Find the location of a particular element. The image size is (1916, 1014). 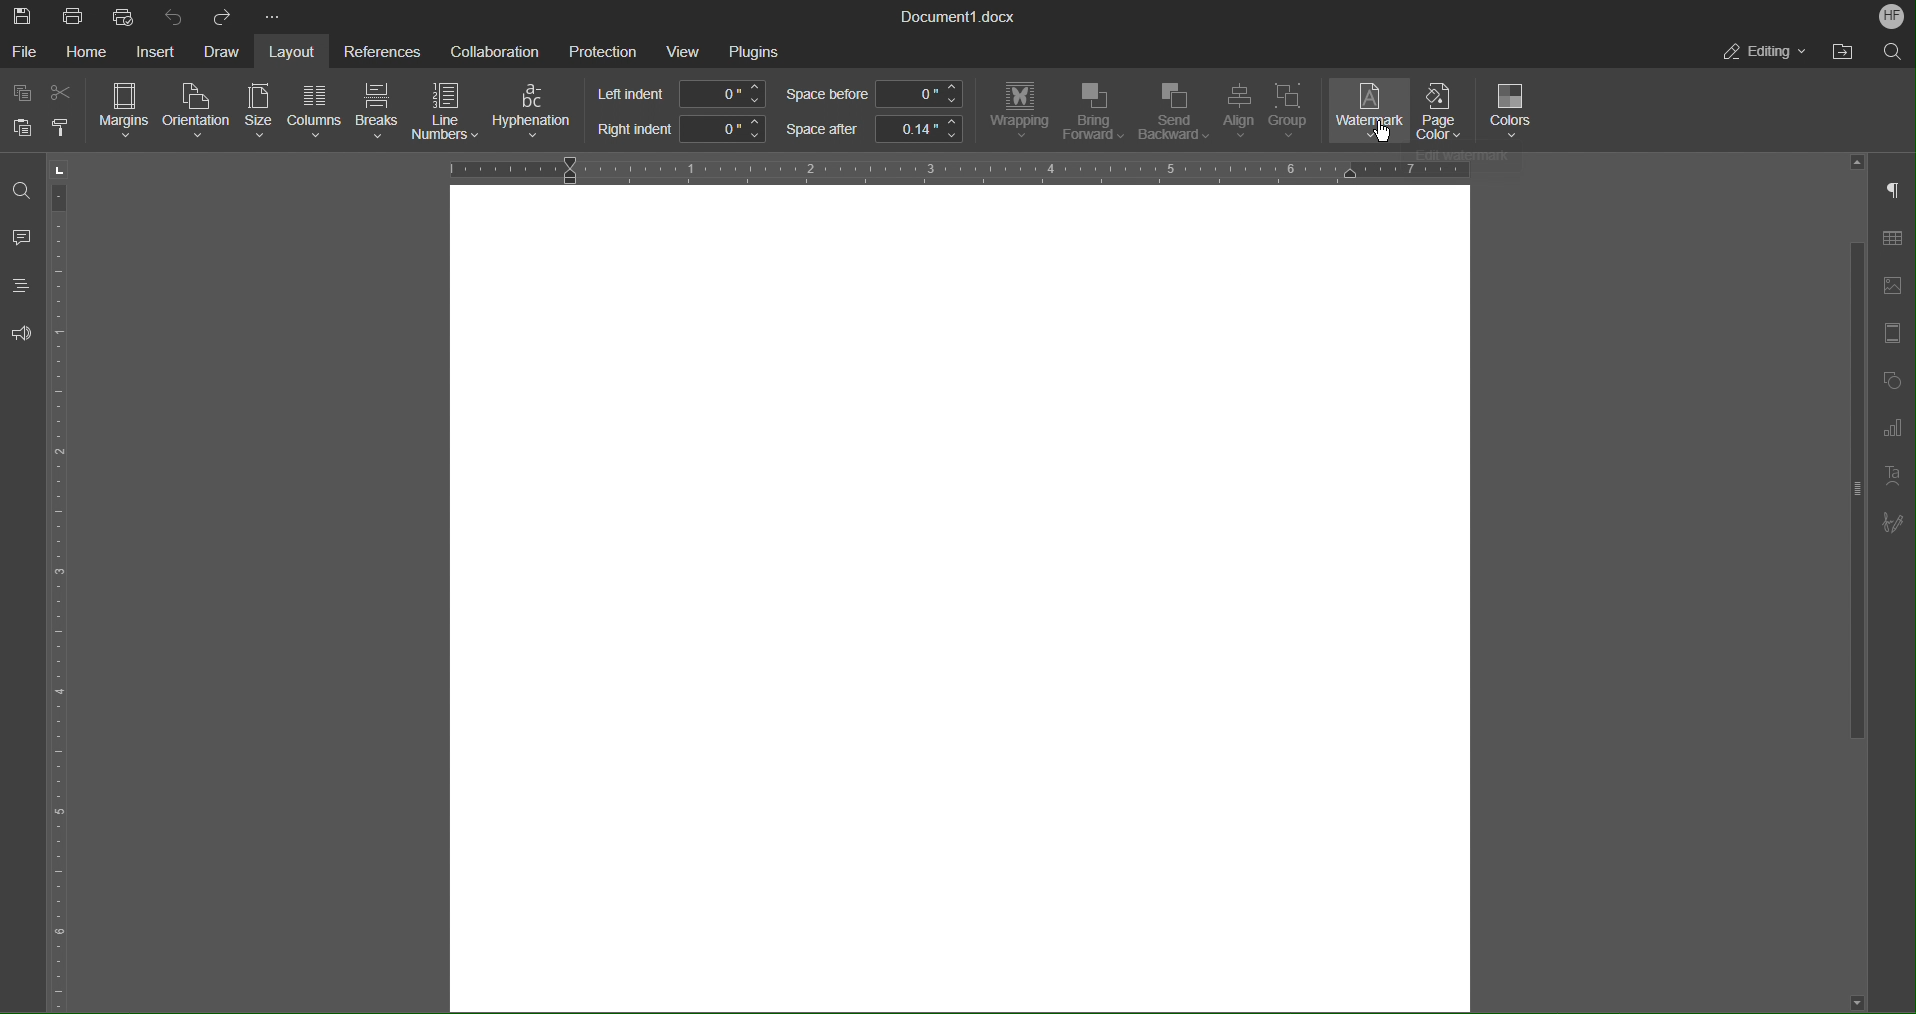

Document Title is located at coordinates (959, 17).